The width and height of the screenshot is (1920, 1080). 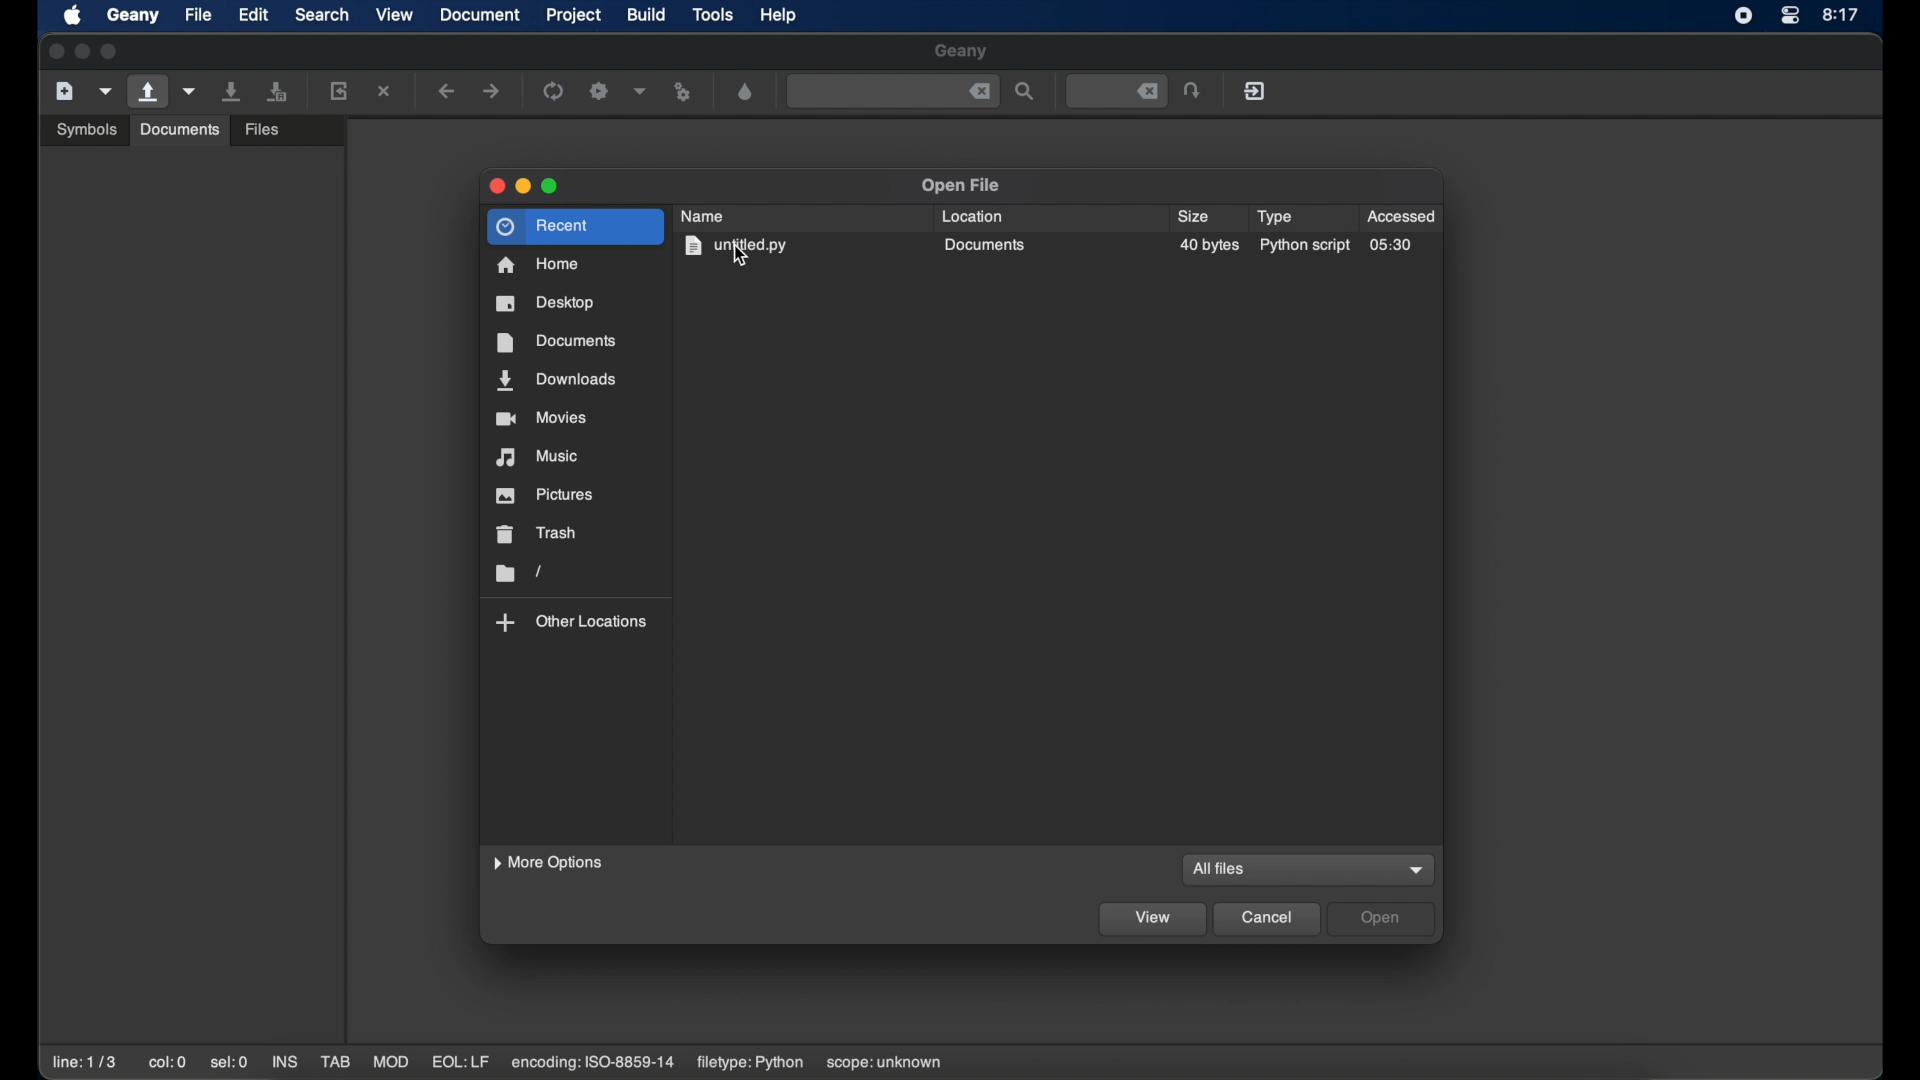 I want to click on screen recorder icon, so click(x=1742, y=16).